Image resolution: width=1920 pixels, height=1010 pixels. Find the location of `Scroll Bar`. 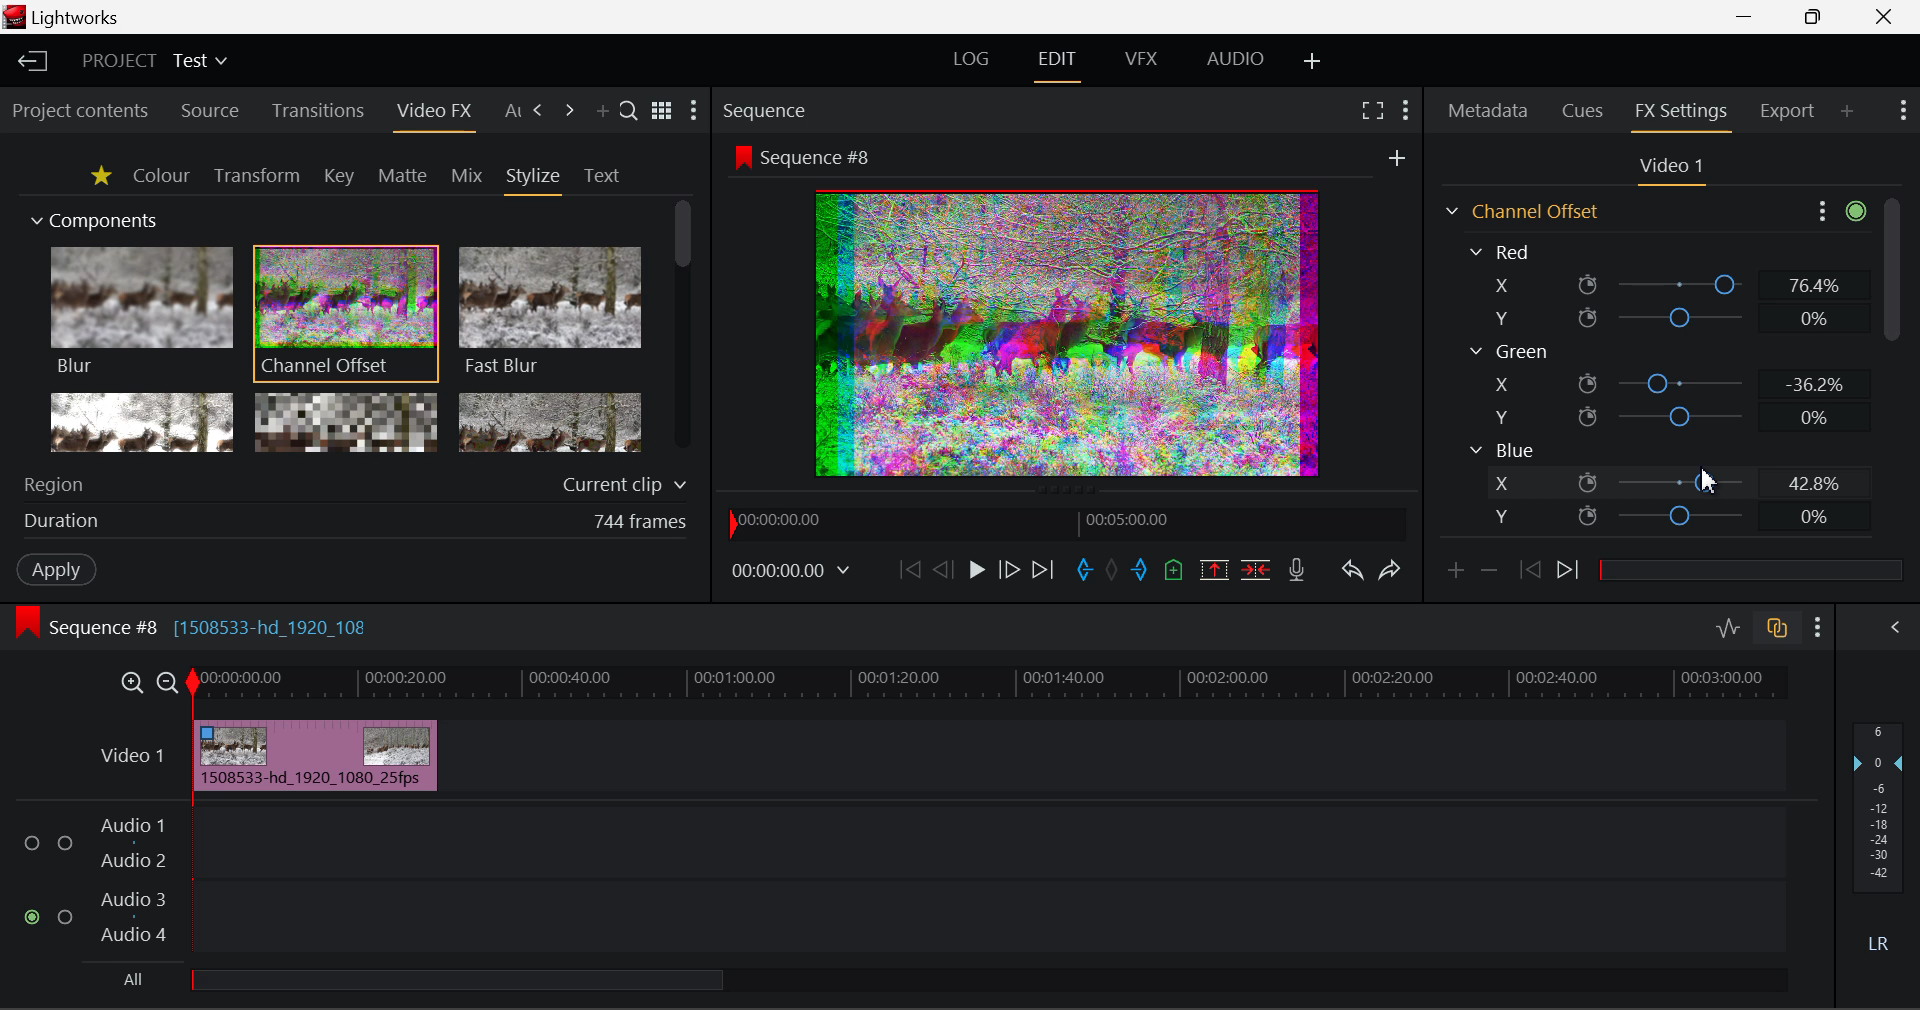

Scroll Bar is located at coordinates (1891, 373).